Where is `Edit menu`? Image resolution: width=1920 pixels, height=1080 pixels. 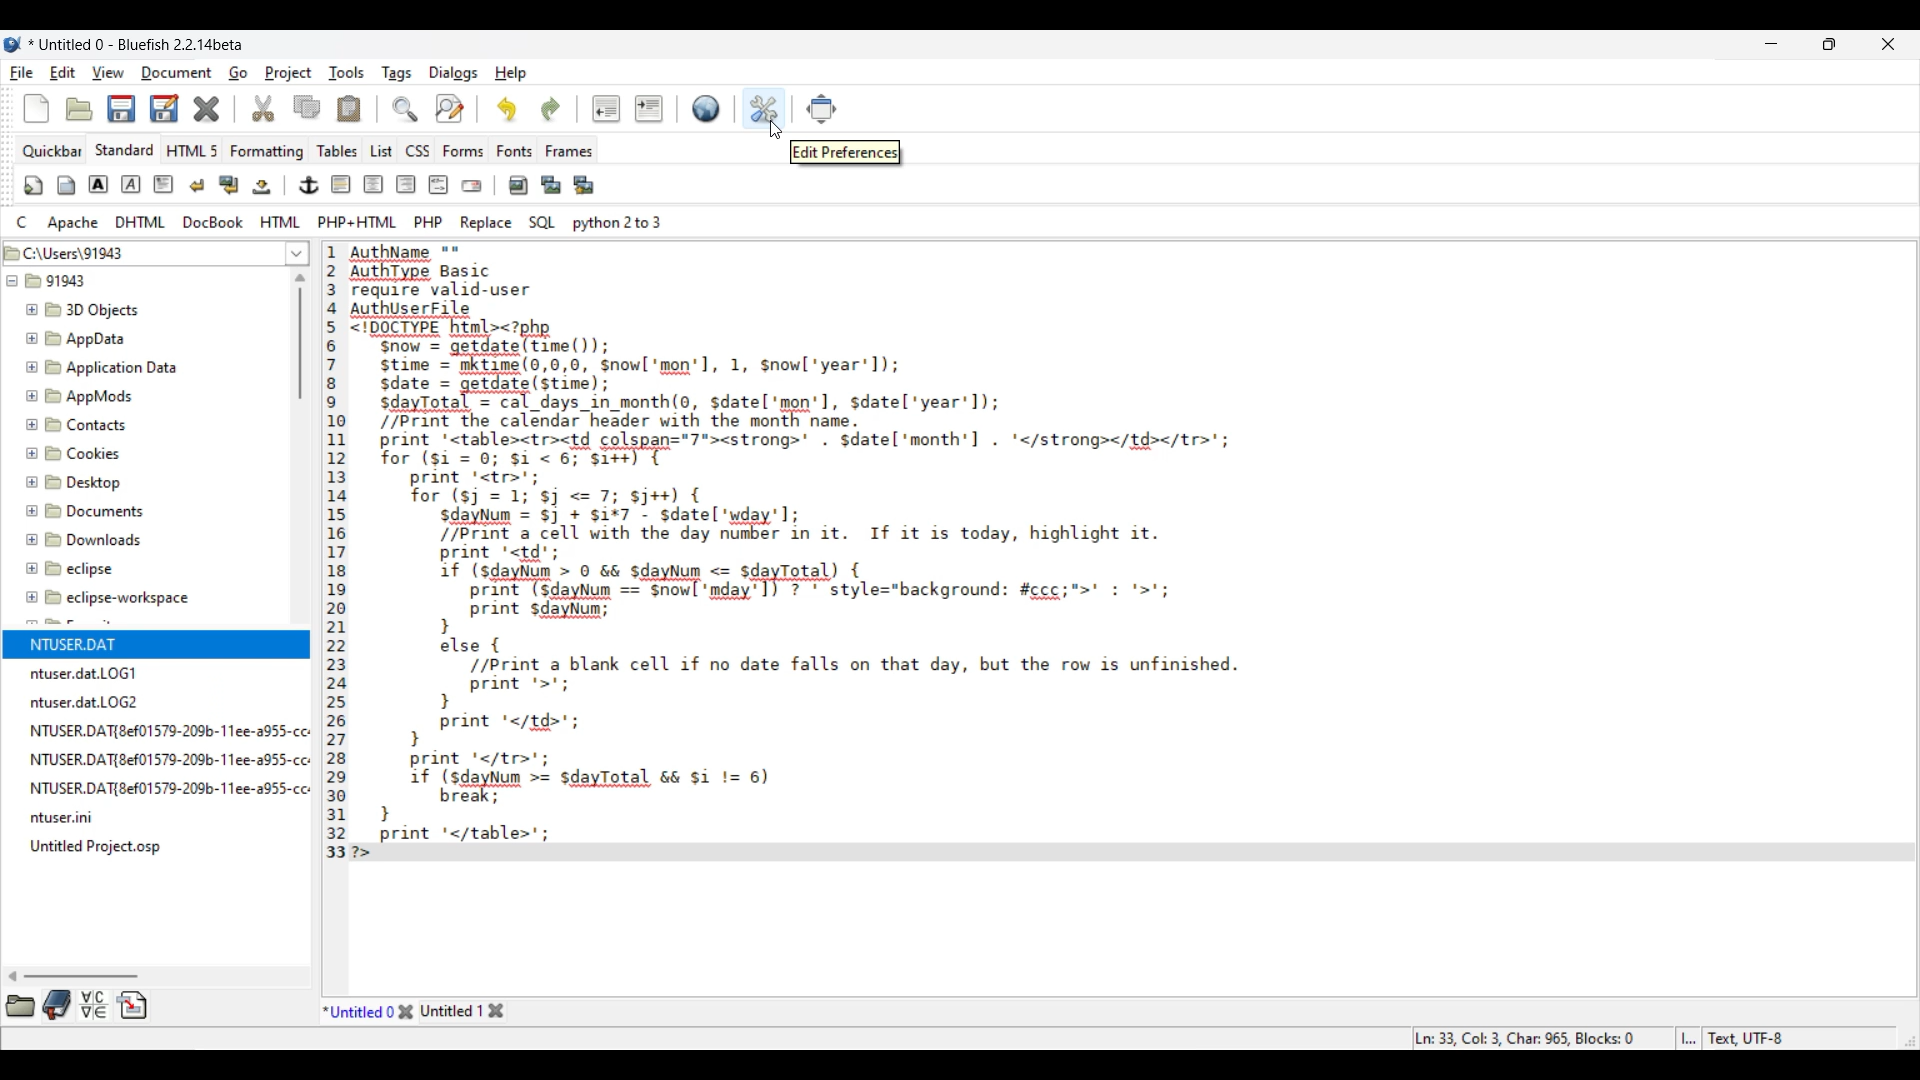
Edit menu is located at coordinates (62, 73).